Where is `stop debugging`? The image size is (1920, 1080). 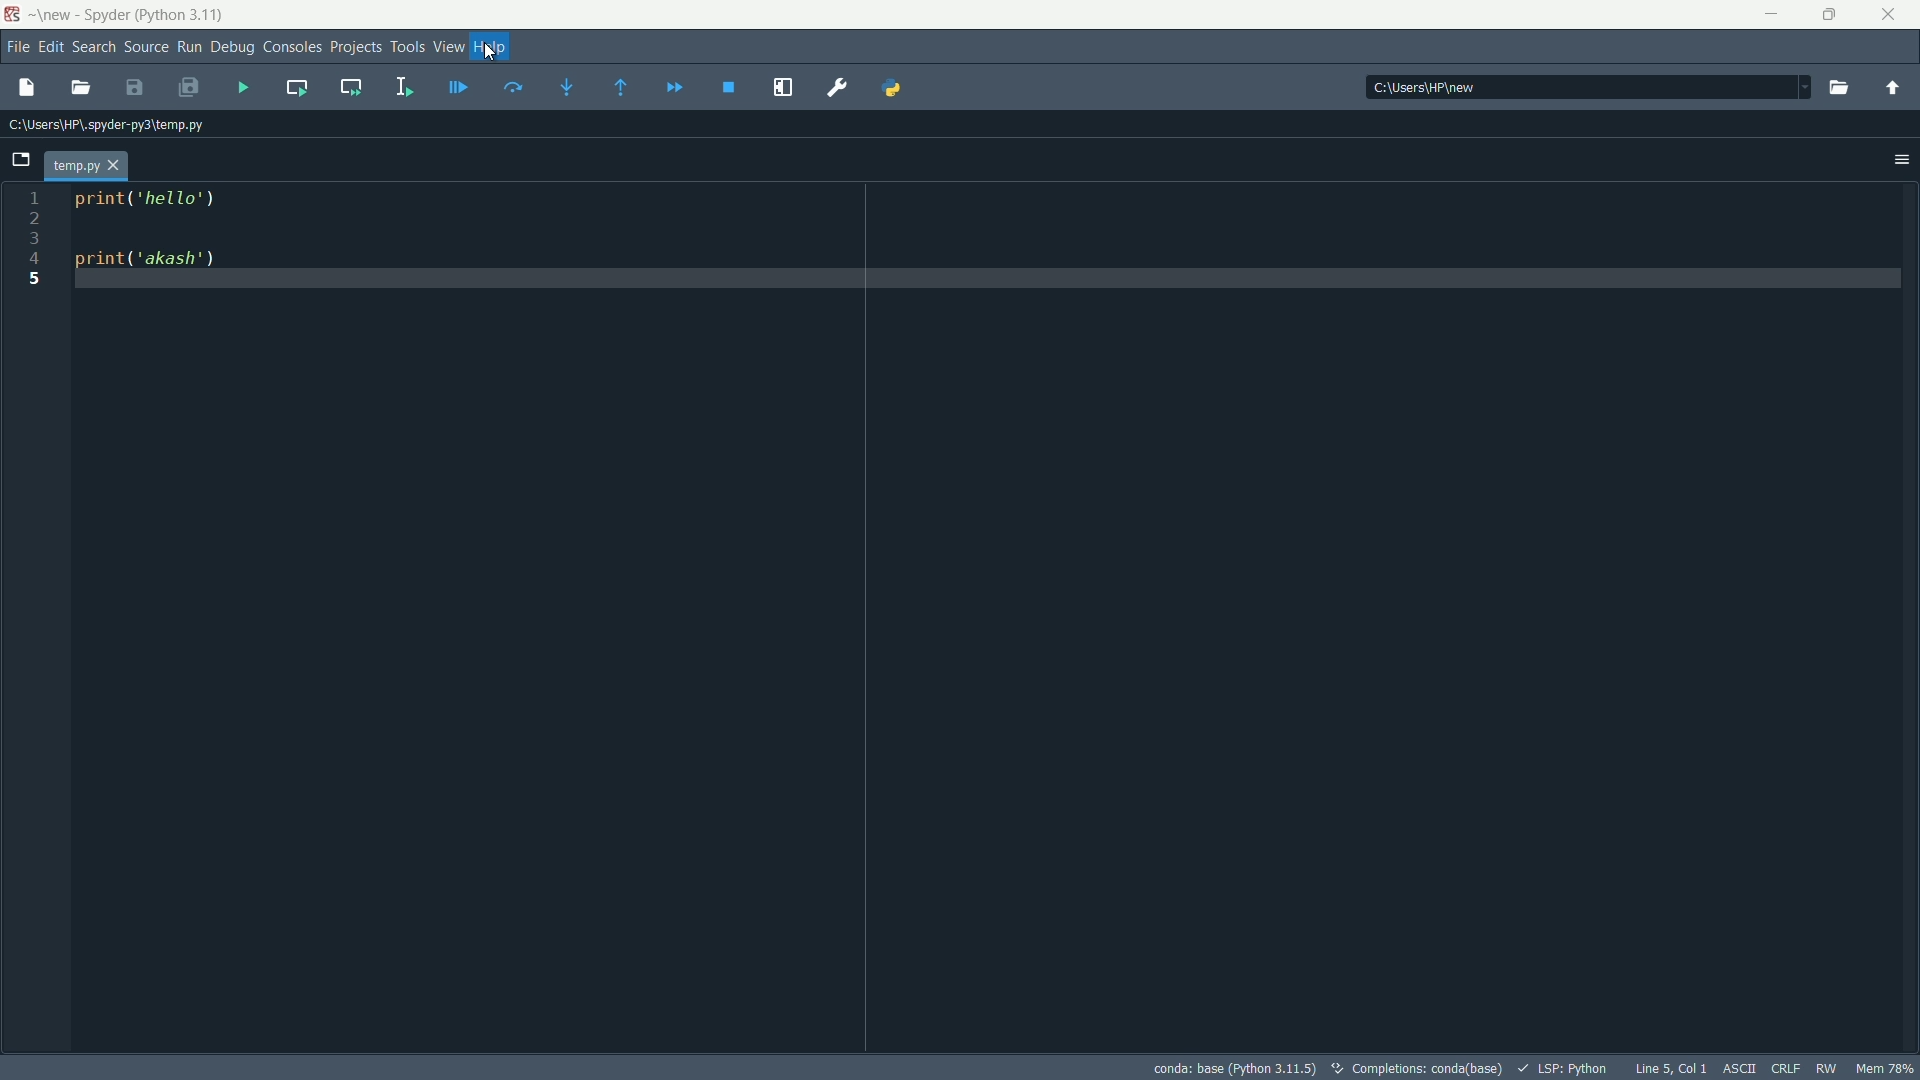
stop debugging is located at coordinates (730, 87).